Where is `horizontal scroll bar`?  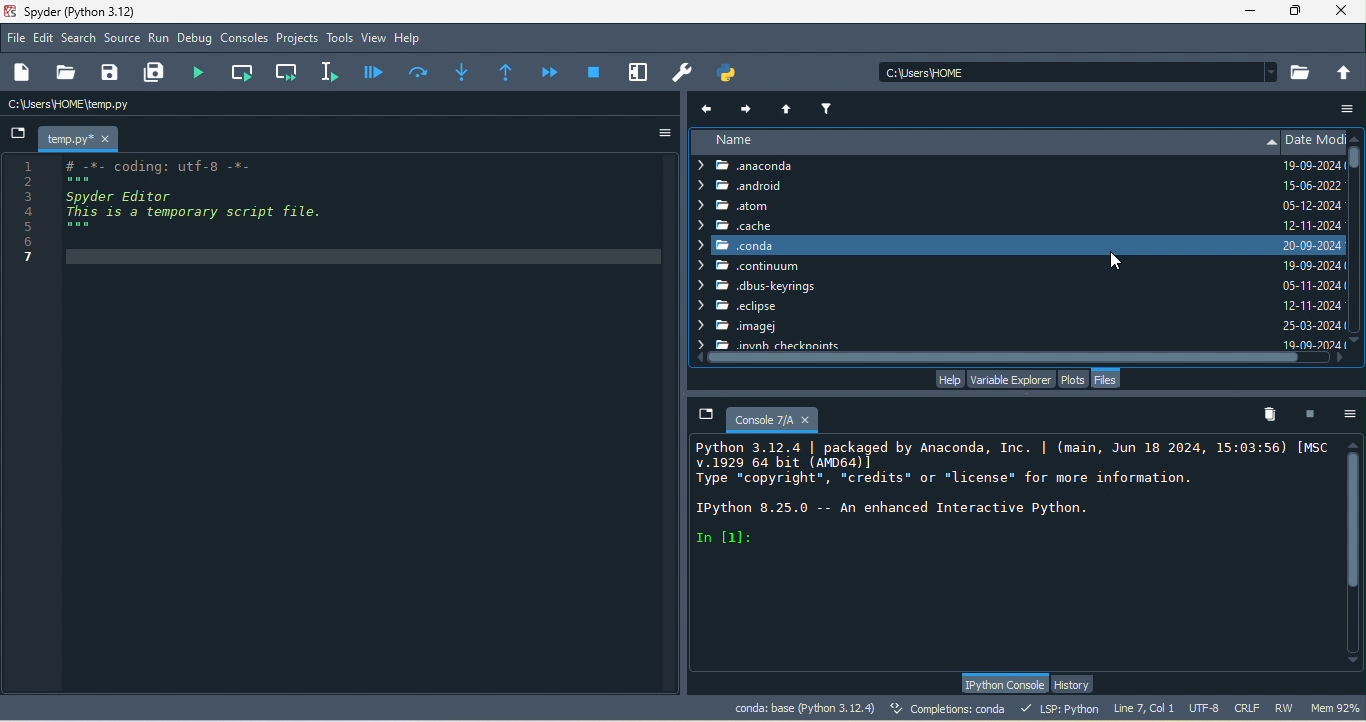
horizontal scroll bar is located at coordinates (1021, 358).